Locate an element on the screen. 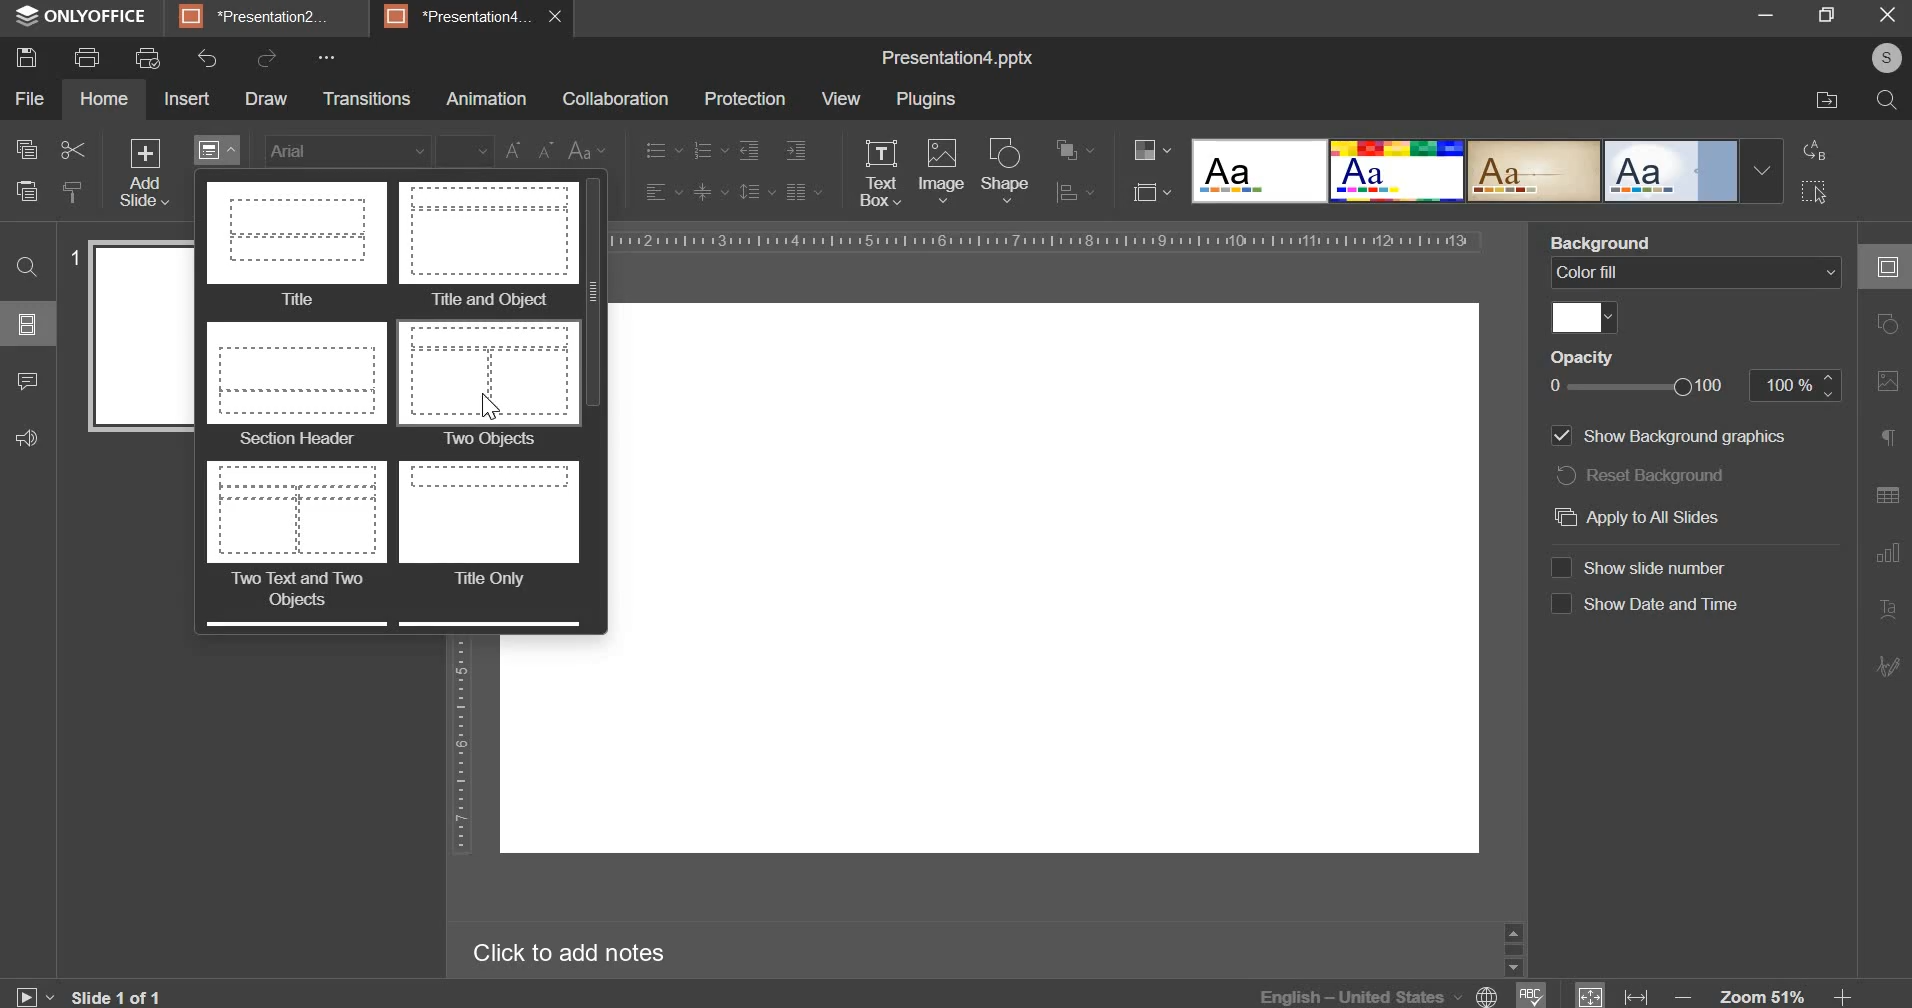  apply to all slides is located at coordinates (1634, 519).